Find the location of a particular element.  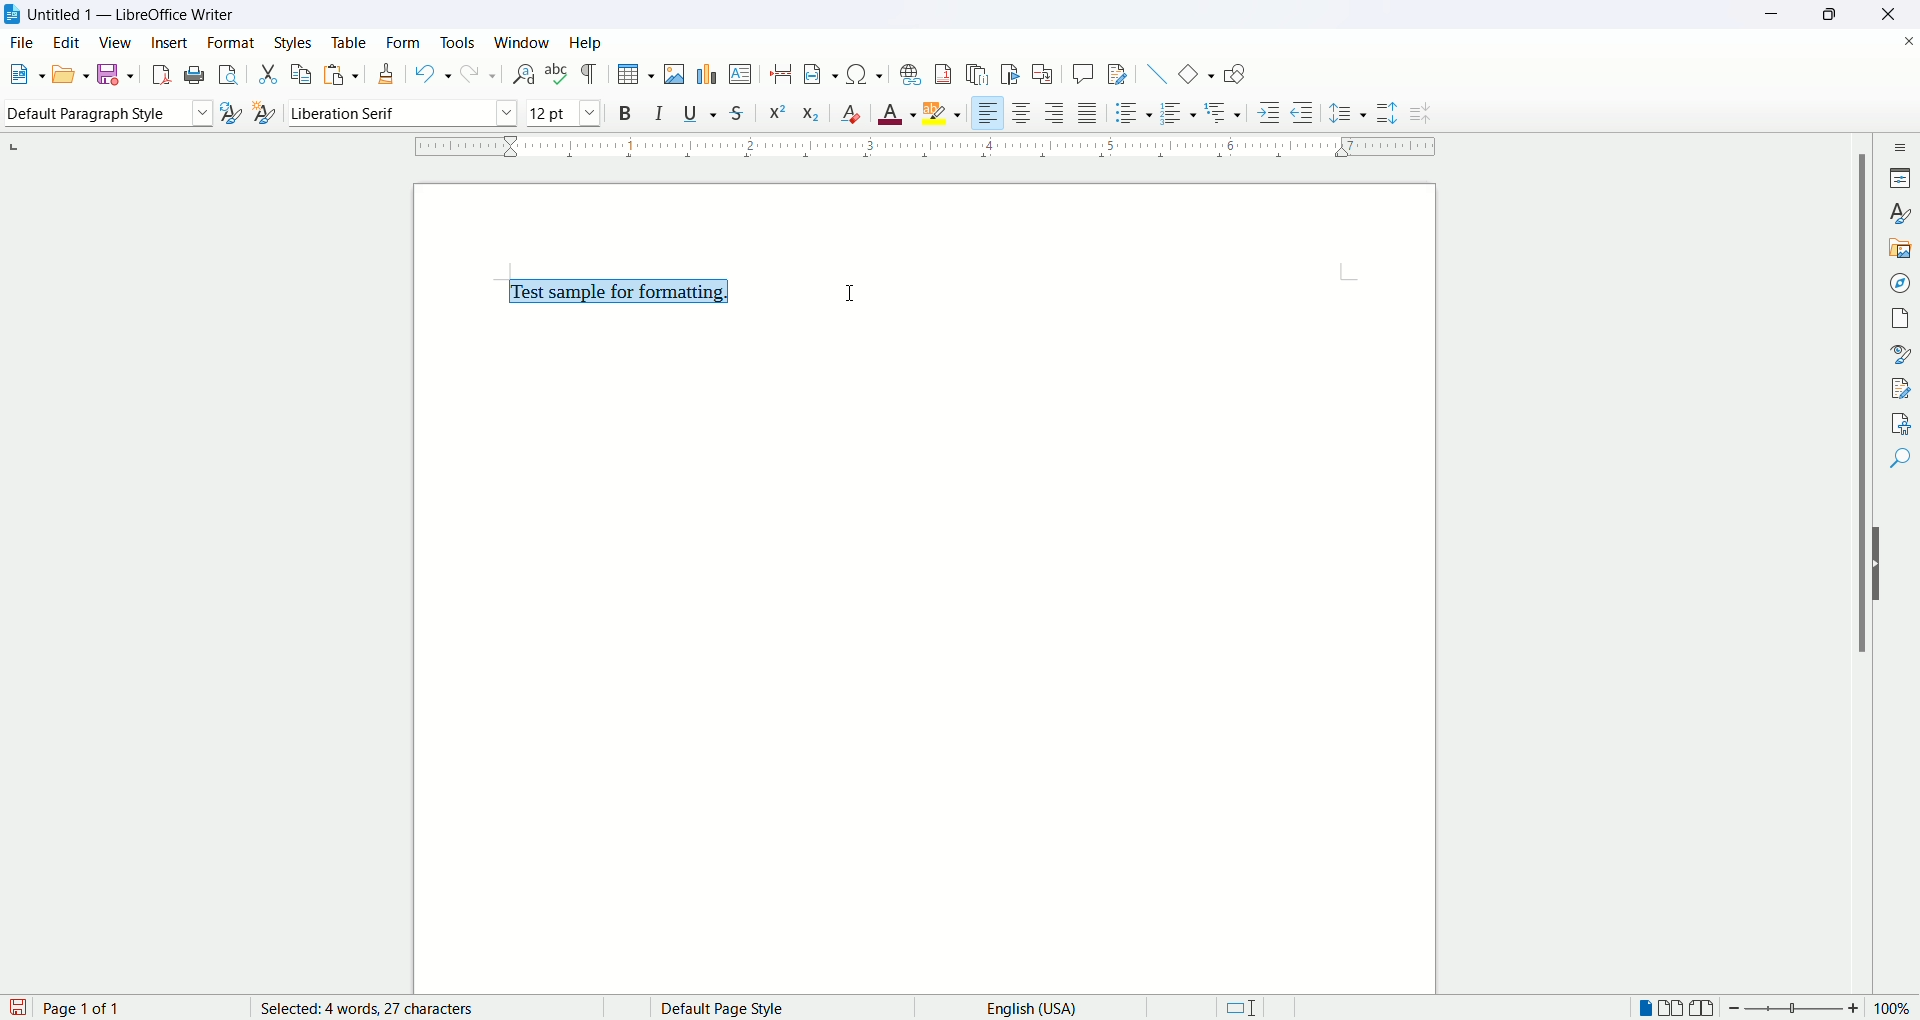

navigator is located at coordinates (1899, 286).